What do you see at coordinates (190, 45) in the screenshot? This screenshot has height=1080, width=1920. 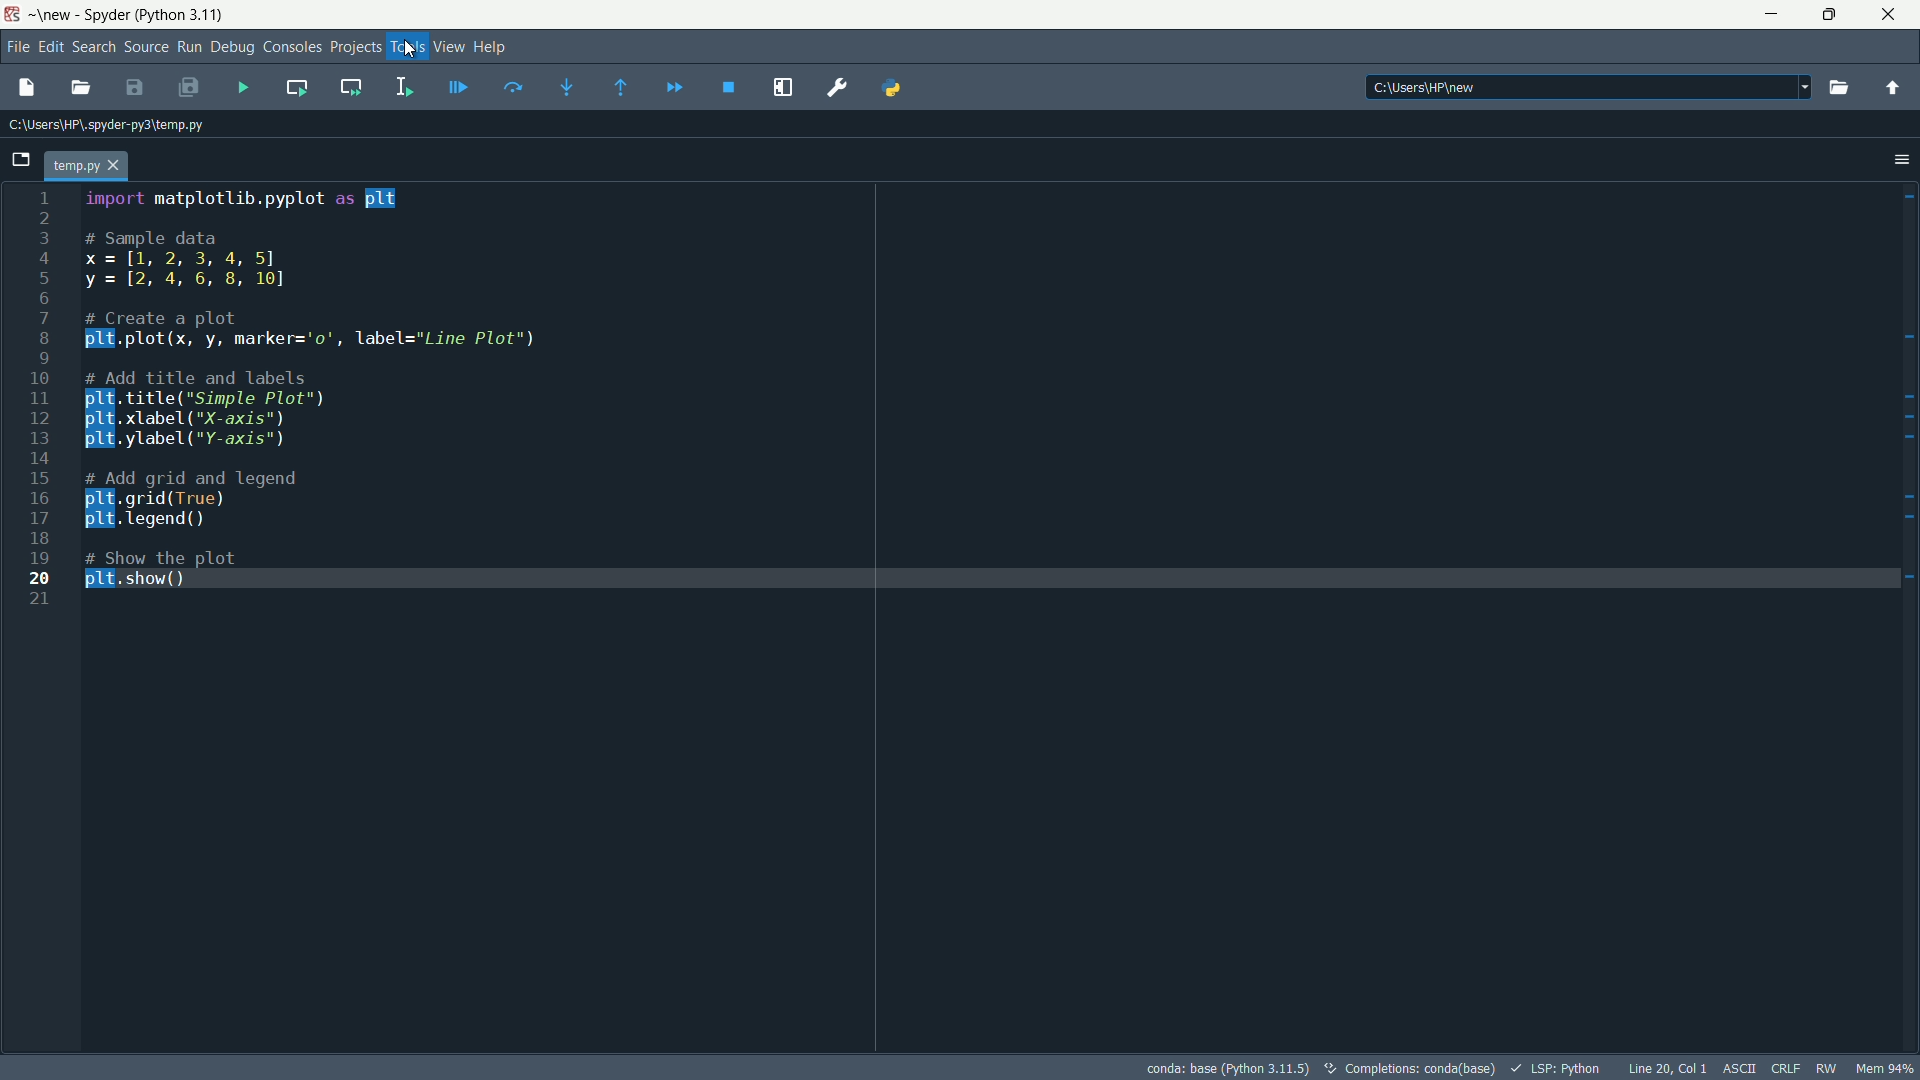 I see `run` at bounding box center [190, 45].